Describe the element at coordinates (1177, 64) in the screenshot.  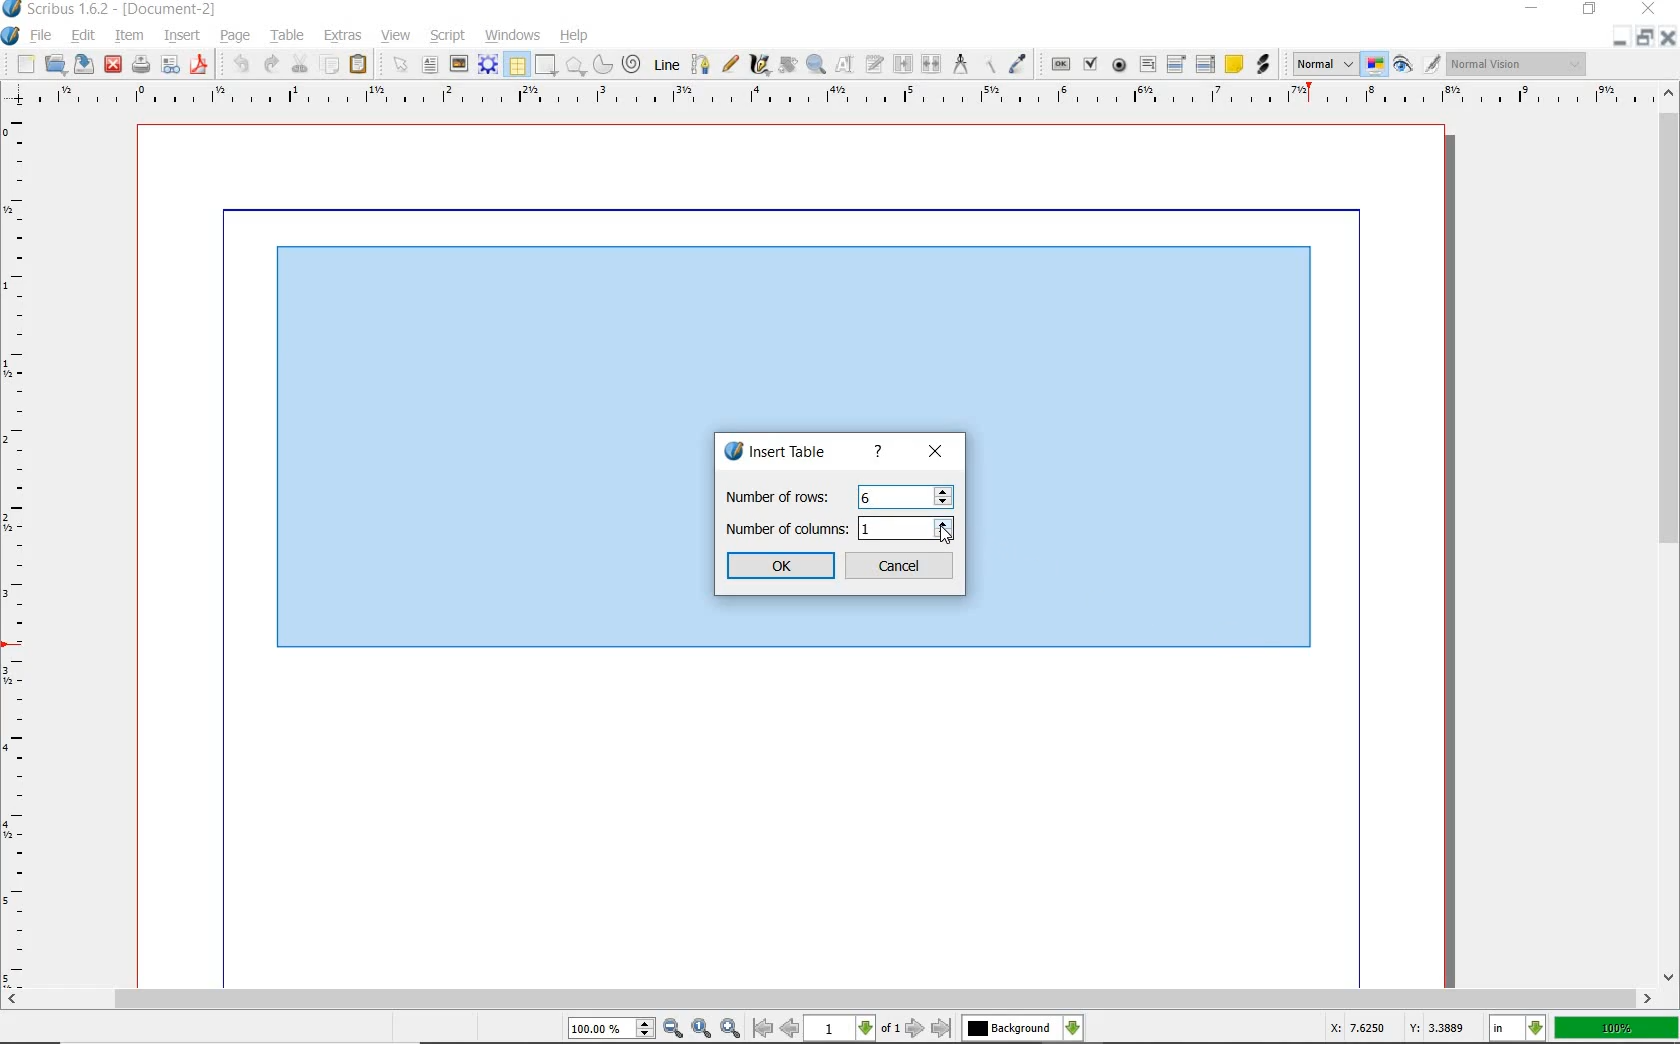
I see `pdf combo box` at that location.